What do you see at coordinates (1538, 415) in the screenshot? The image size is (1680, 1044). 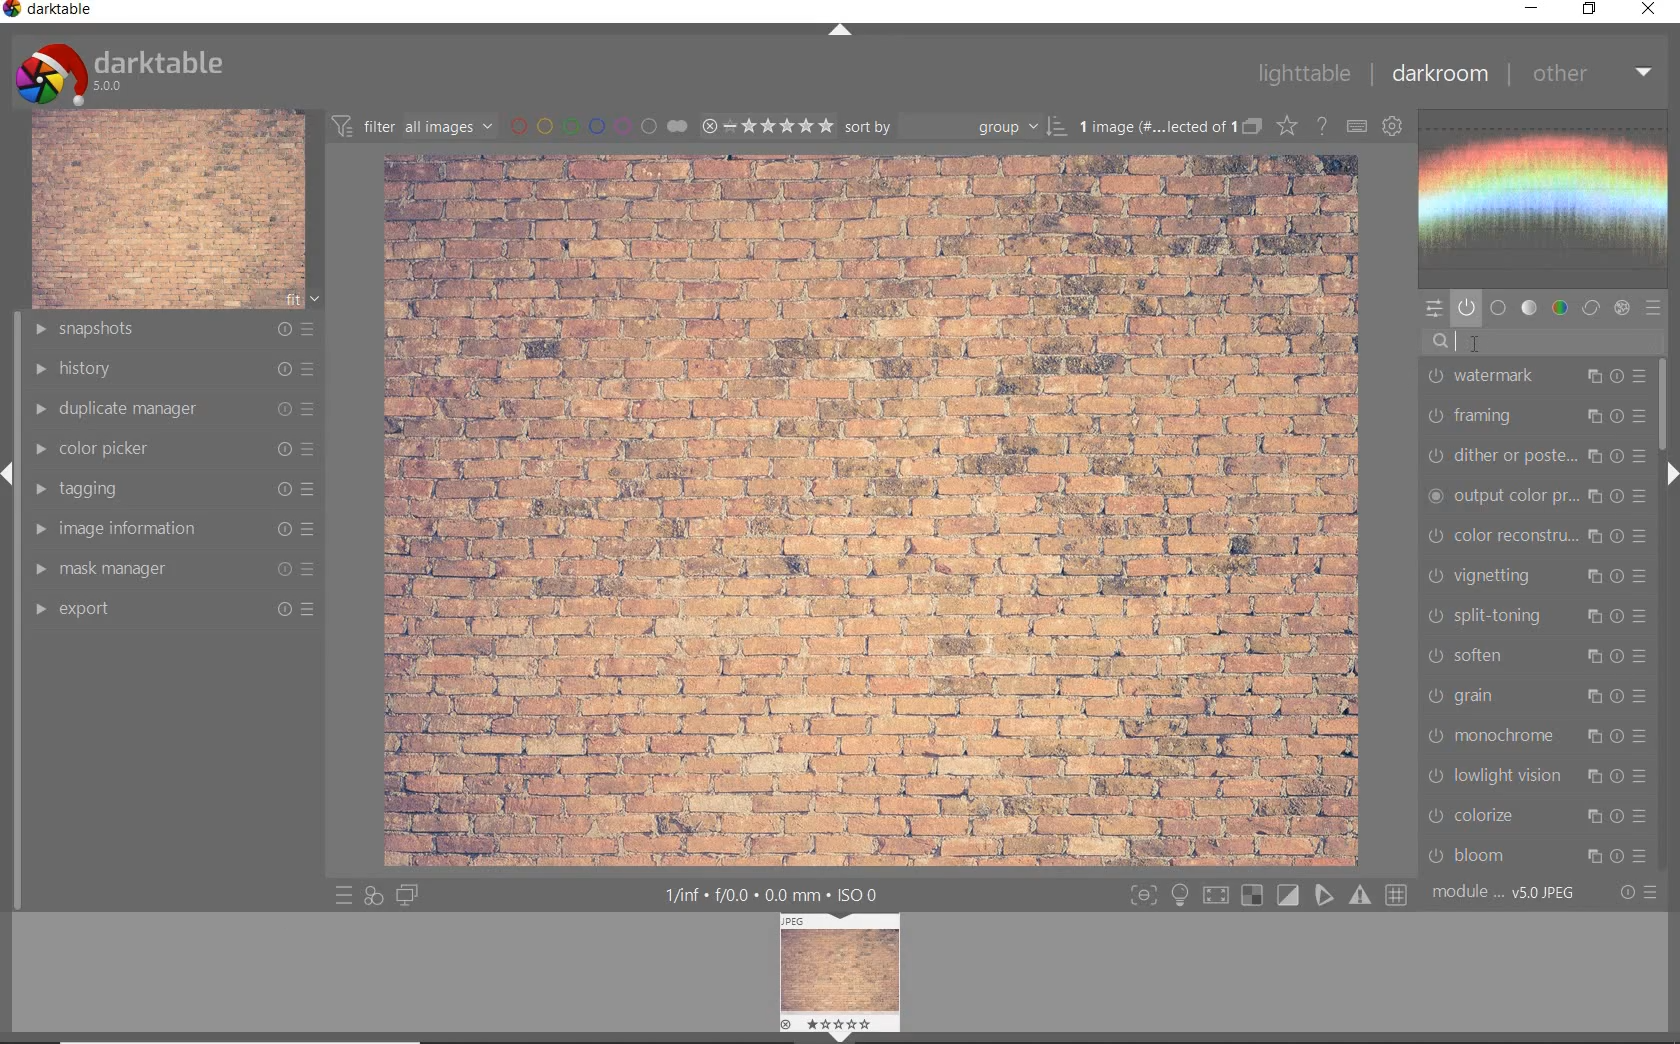 I see `framing` at bounding box center [1538, 415].